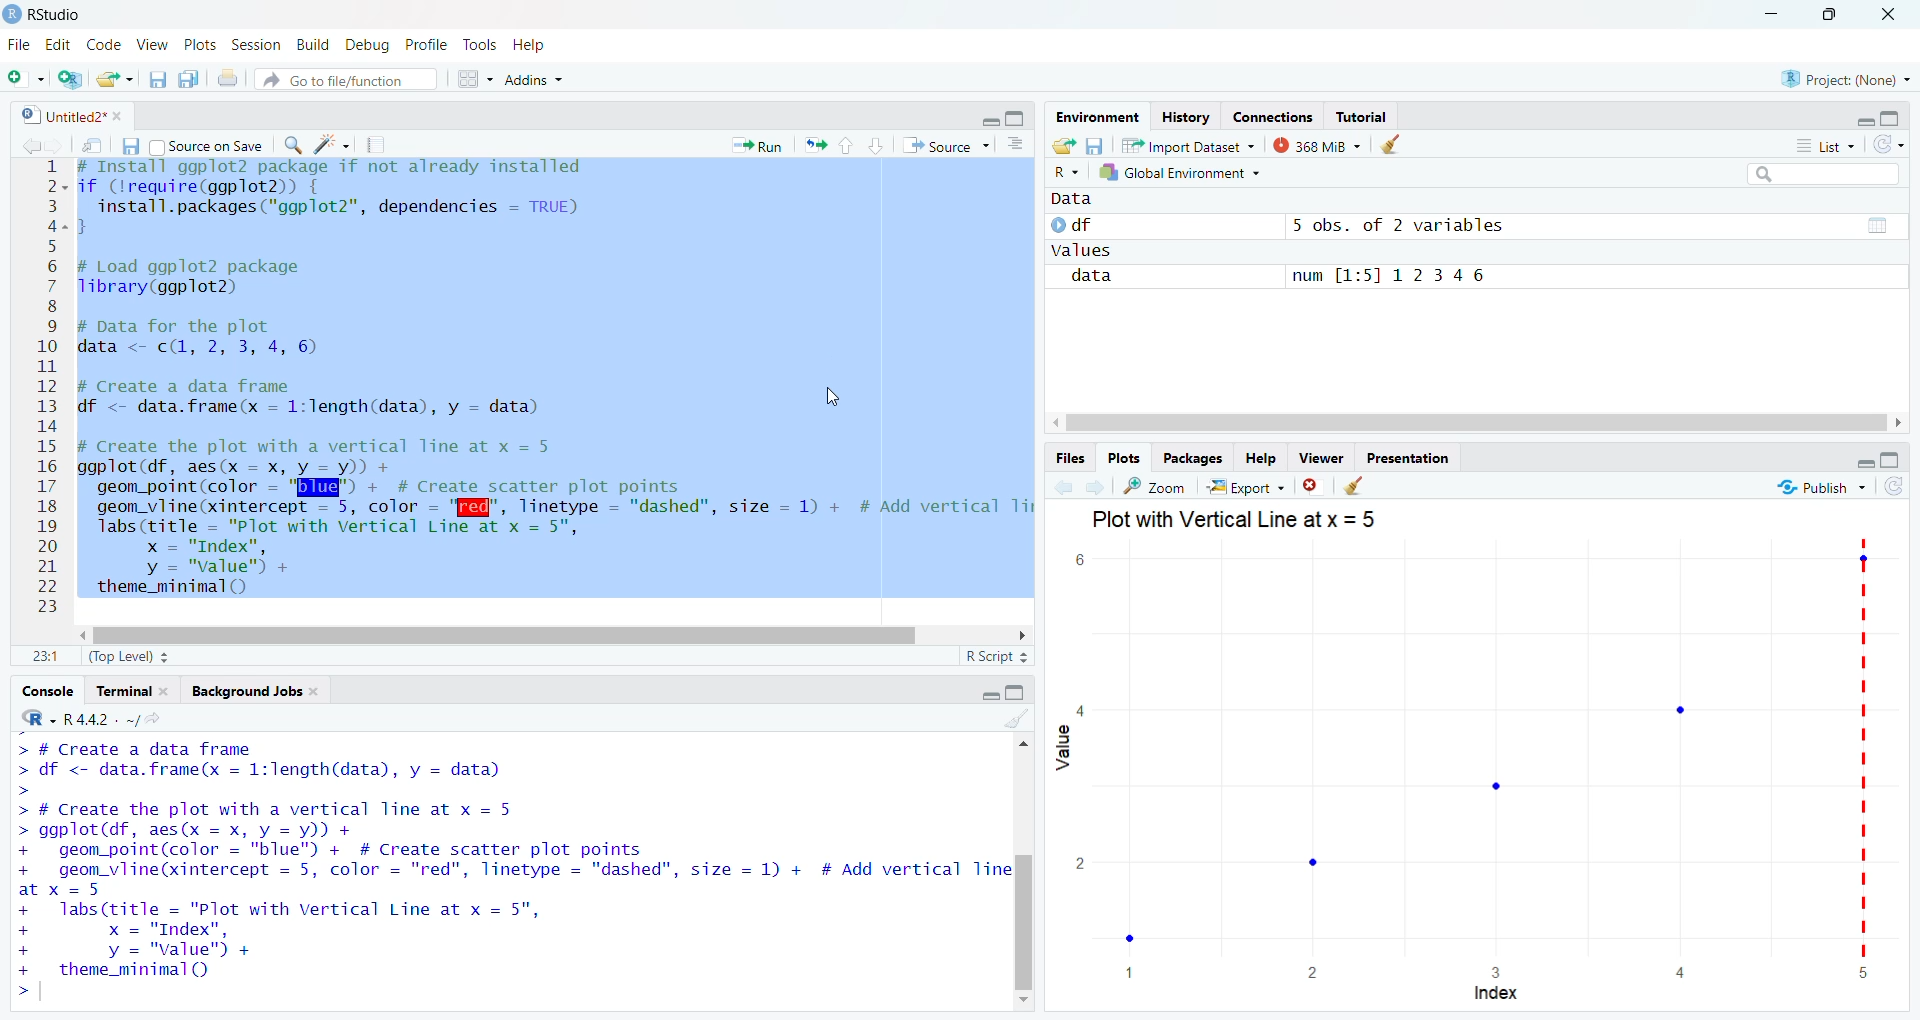  I want to click on search, so click(1825, 176).